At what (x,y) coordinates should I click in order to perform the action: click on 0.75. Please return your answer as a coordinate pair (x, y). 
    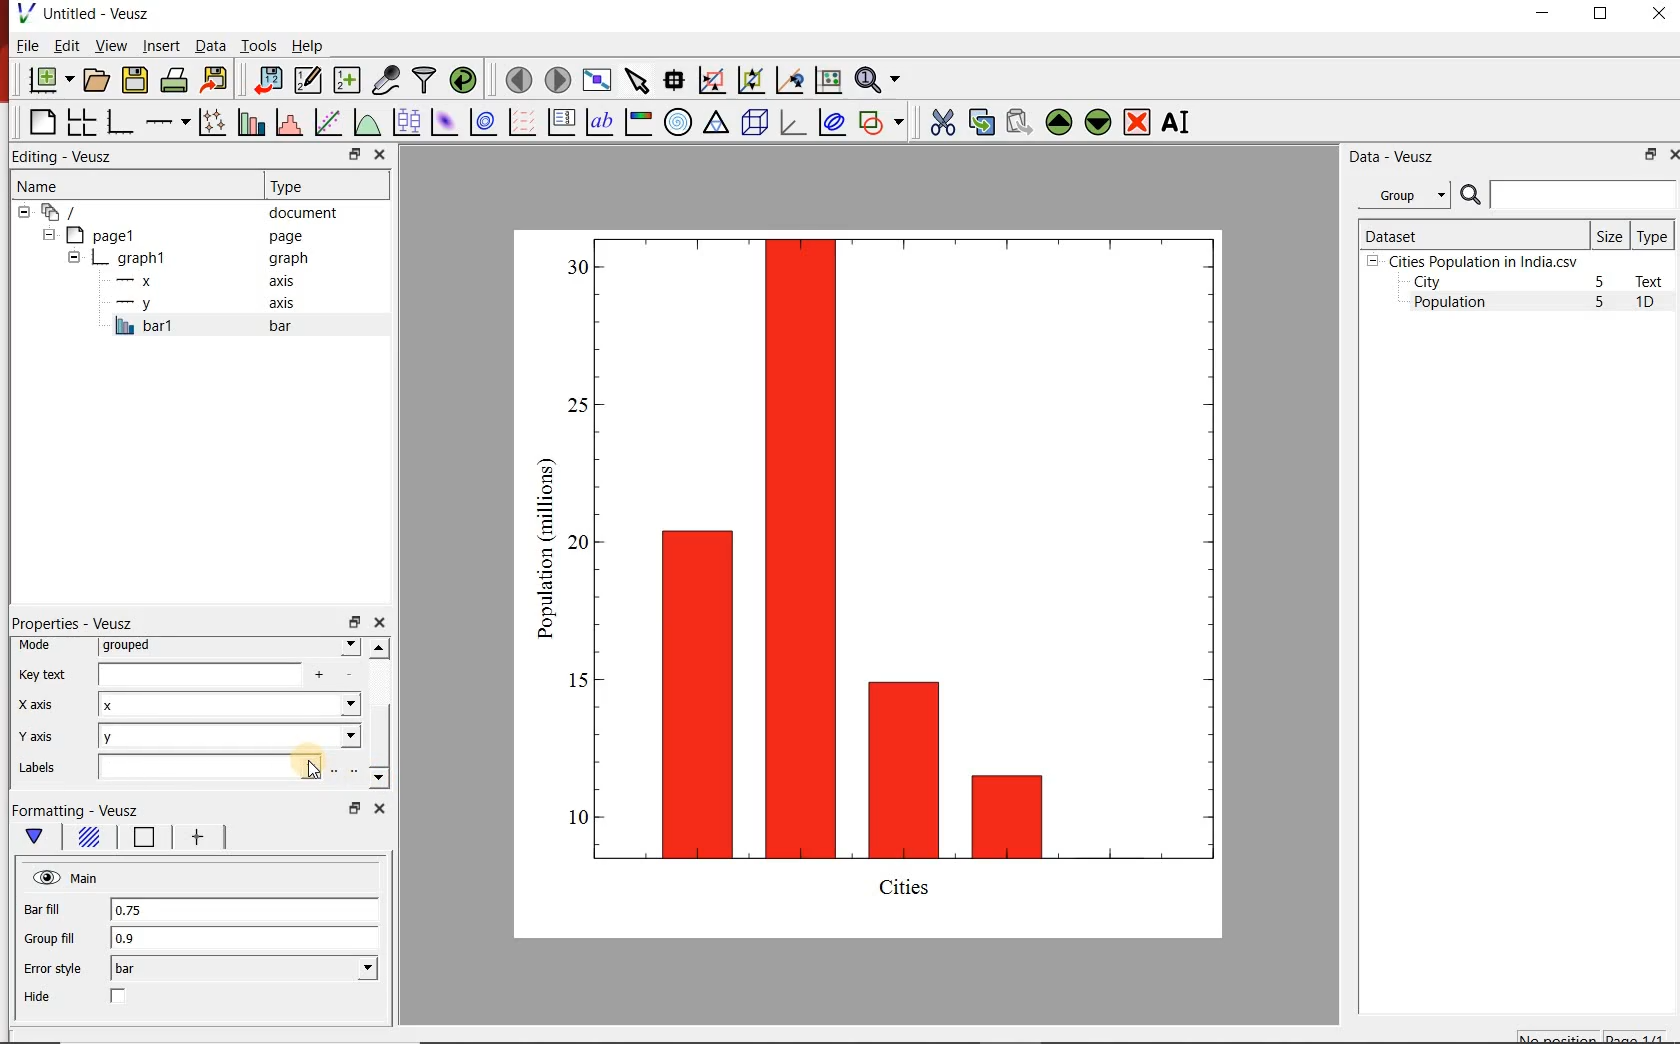
    Looking at the image, I should click on (243, 911).